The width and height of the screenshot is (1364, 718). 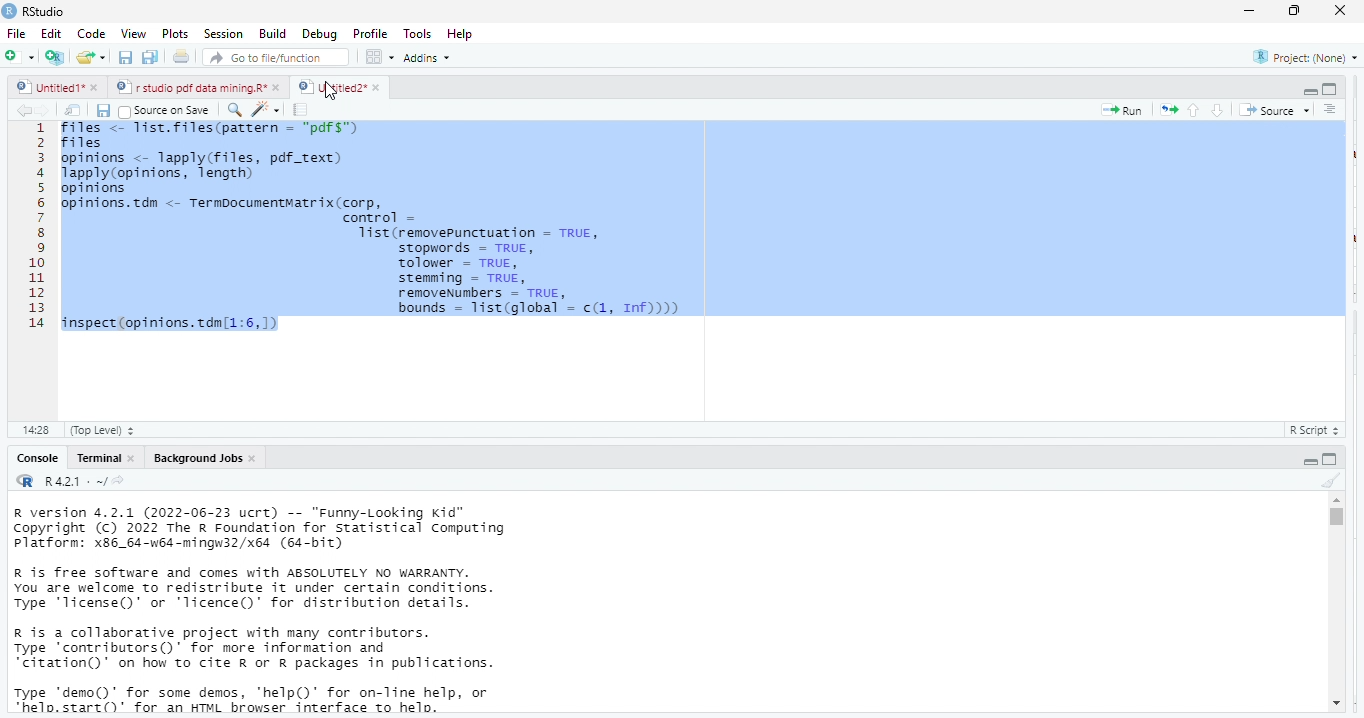 What do you see at coordinates (1330, 89) in the screenshot?
I see `hide console` at bounding box center [1330, 89].